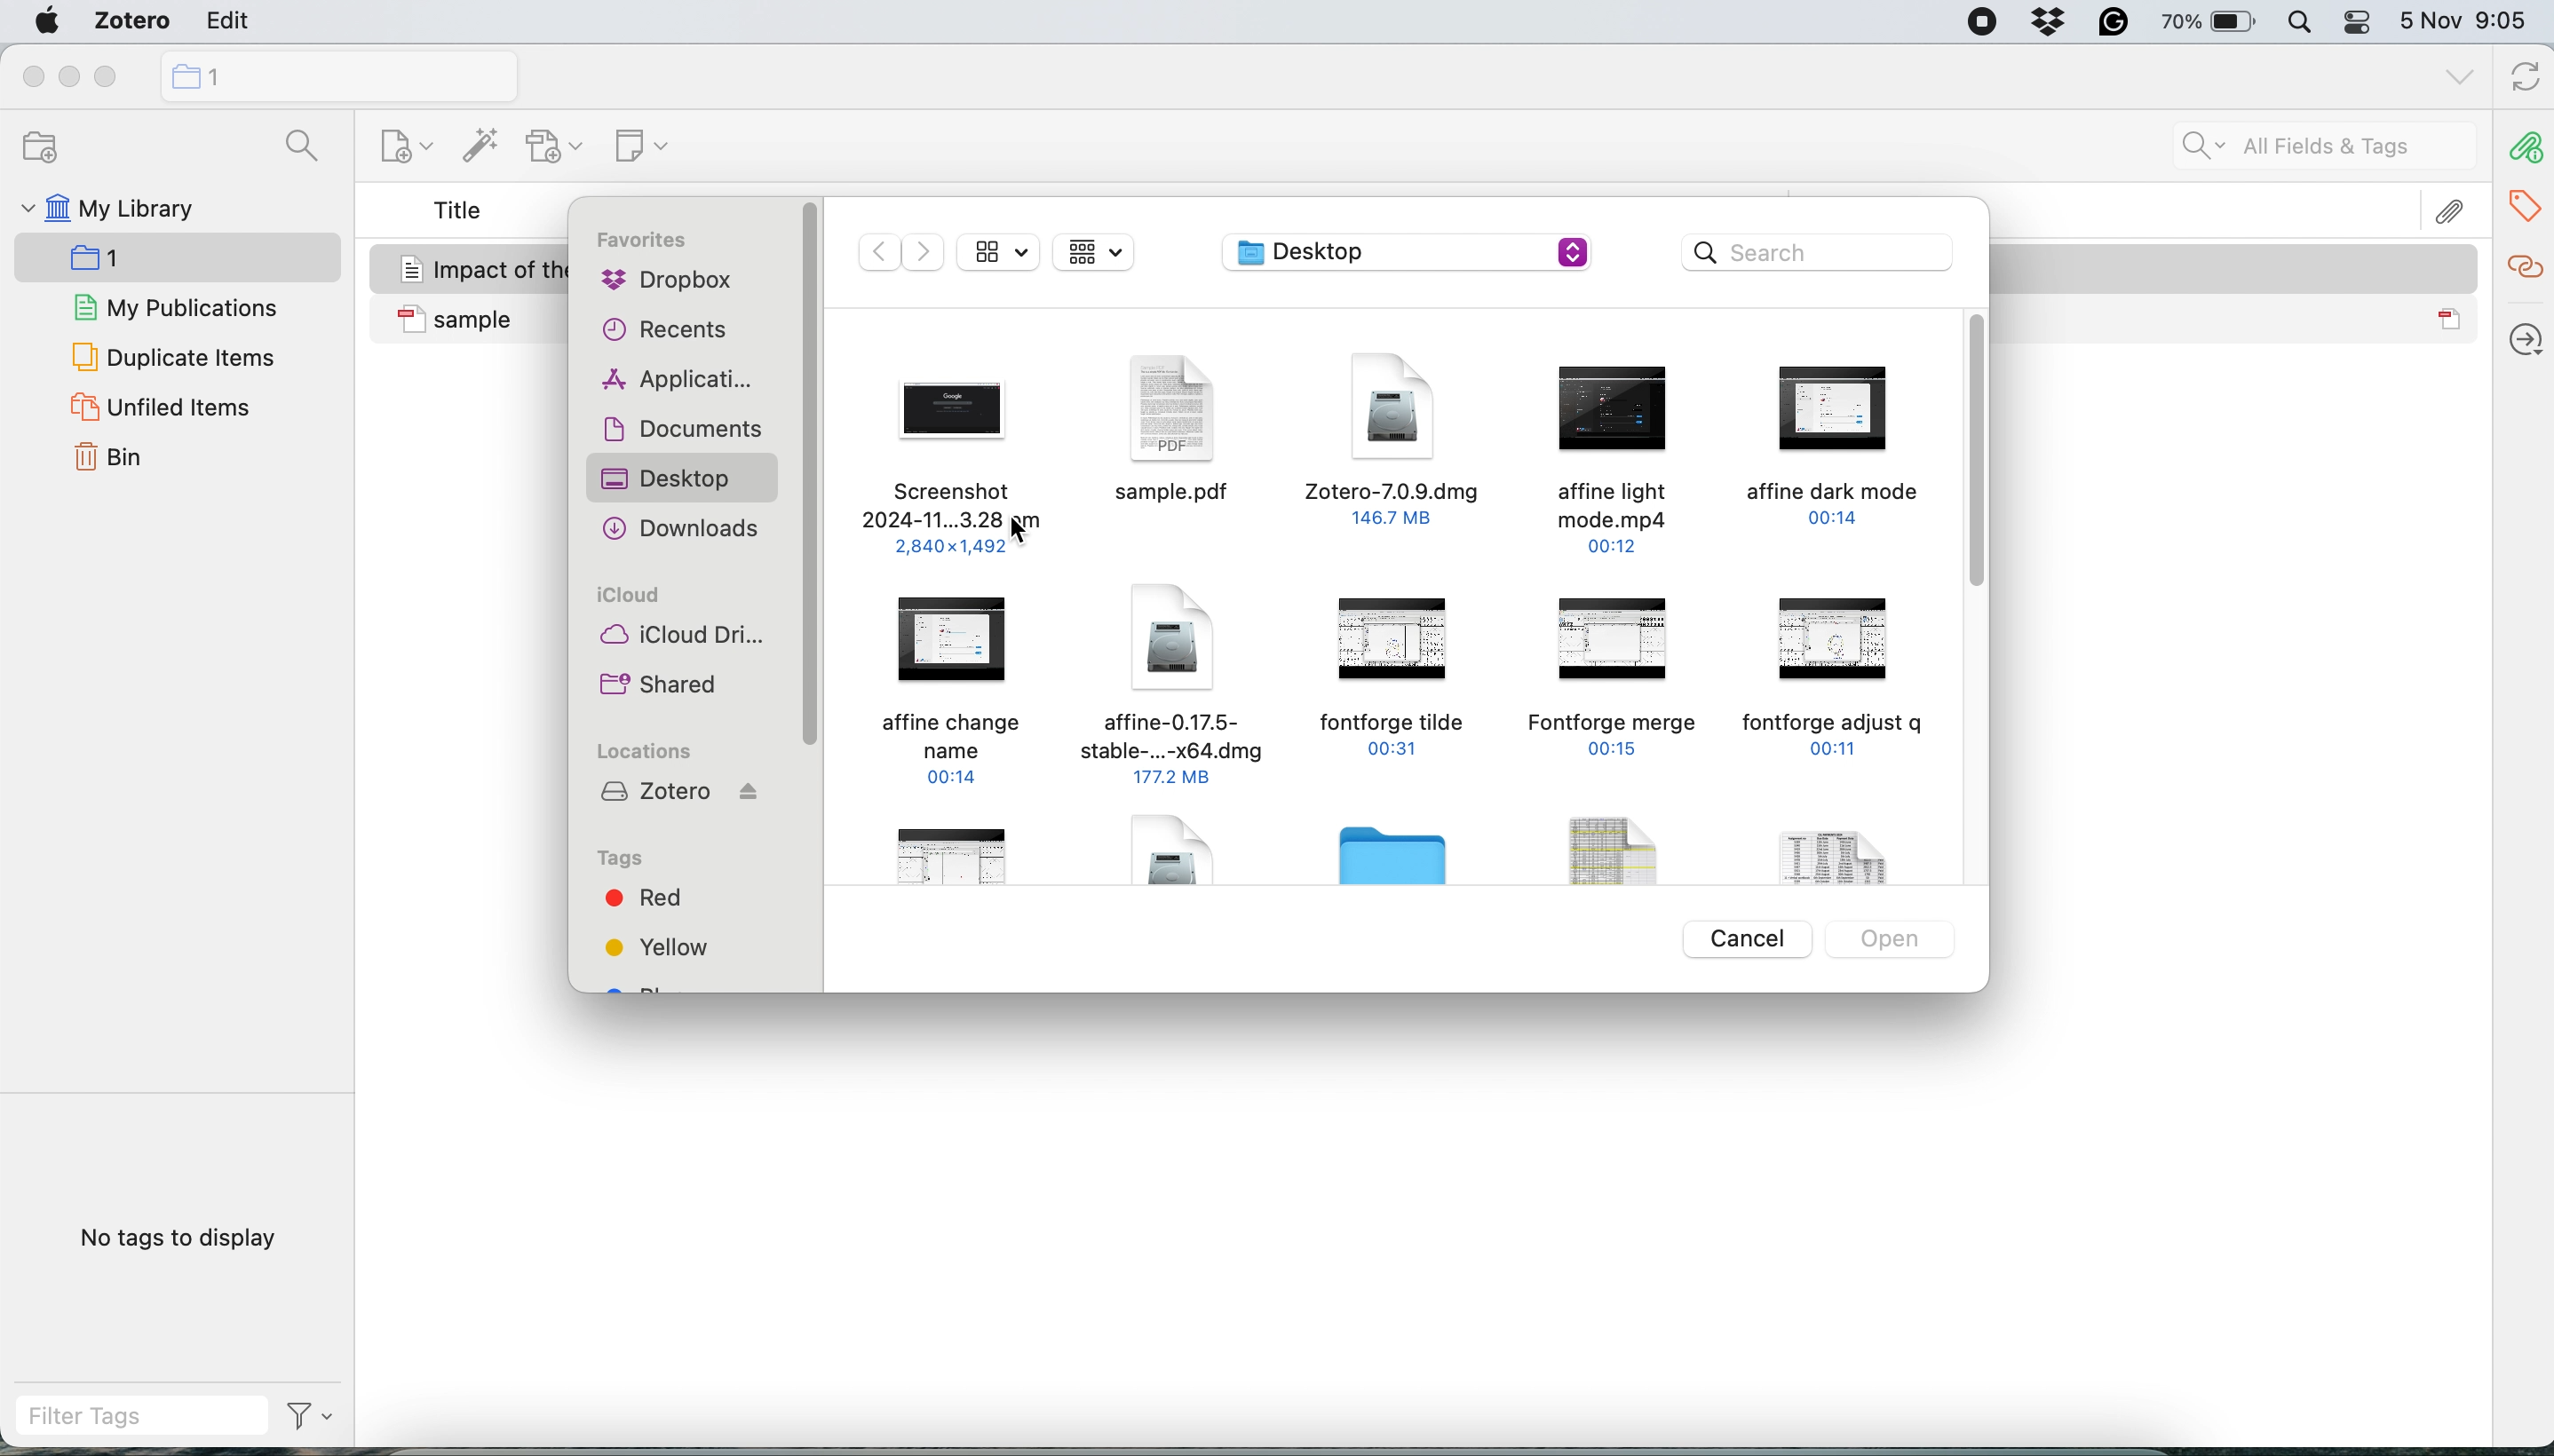  I want to click on sidebar vertical scroll bar, so click(811, 477).